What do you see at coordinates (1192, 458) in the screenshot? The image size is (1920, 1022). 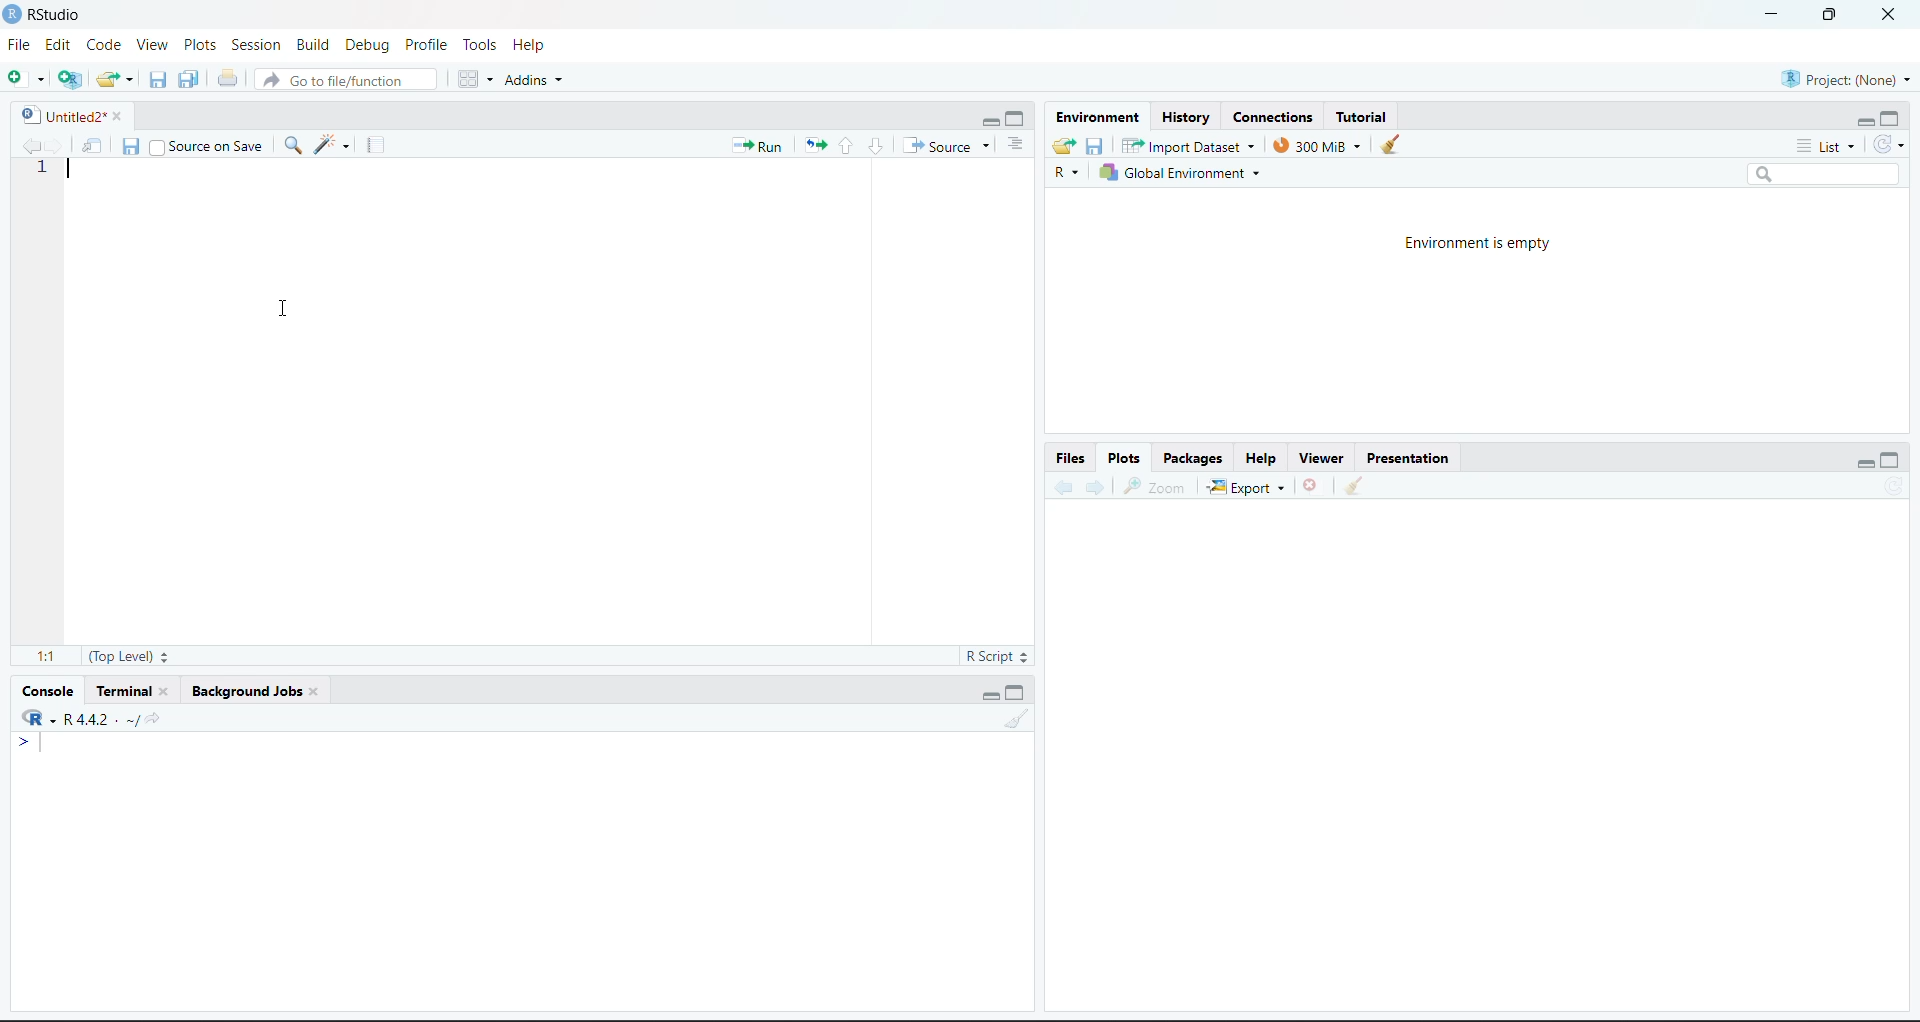 I see `Packages` at bounding box center [1192, 458].